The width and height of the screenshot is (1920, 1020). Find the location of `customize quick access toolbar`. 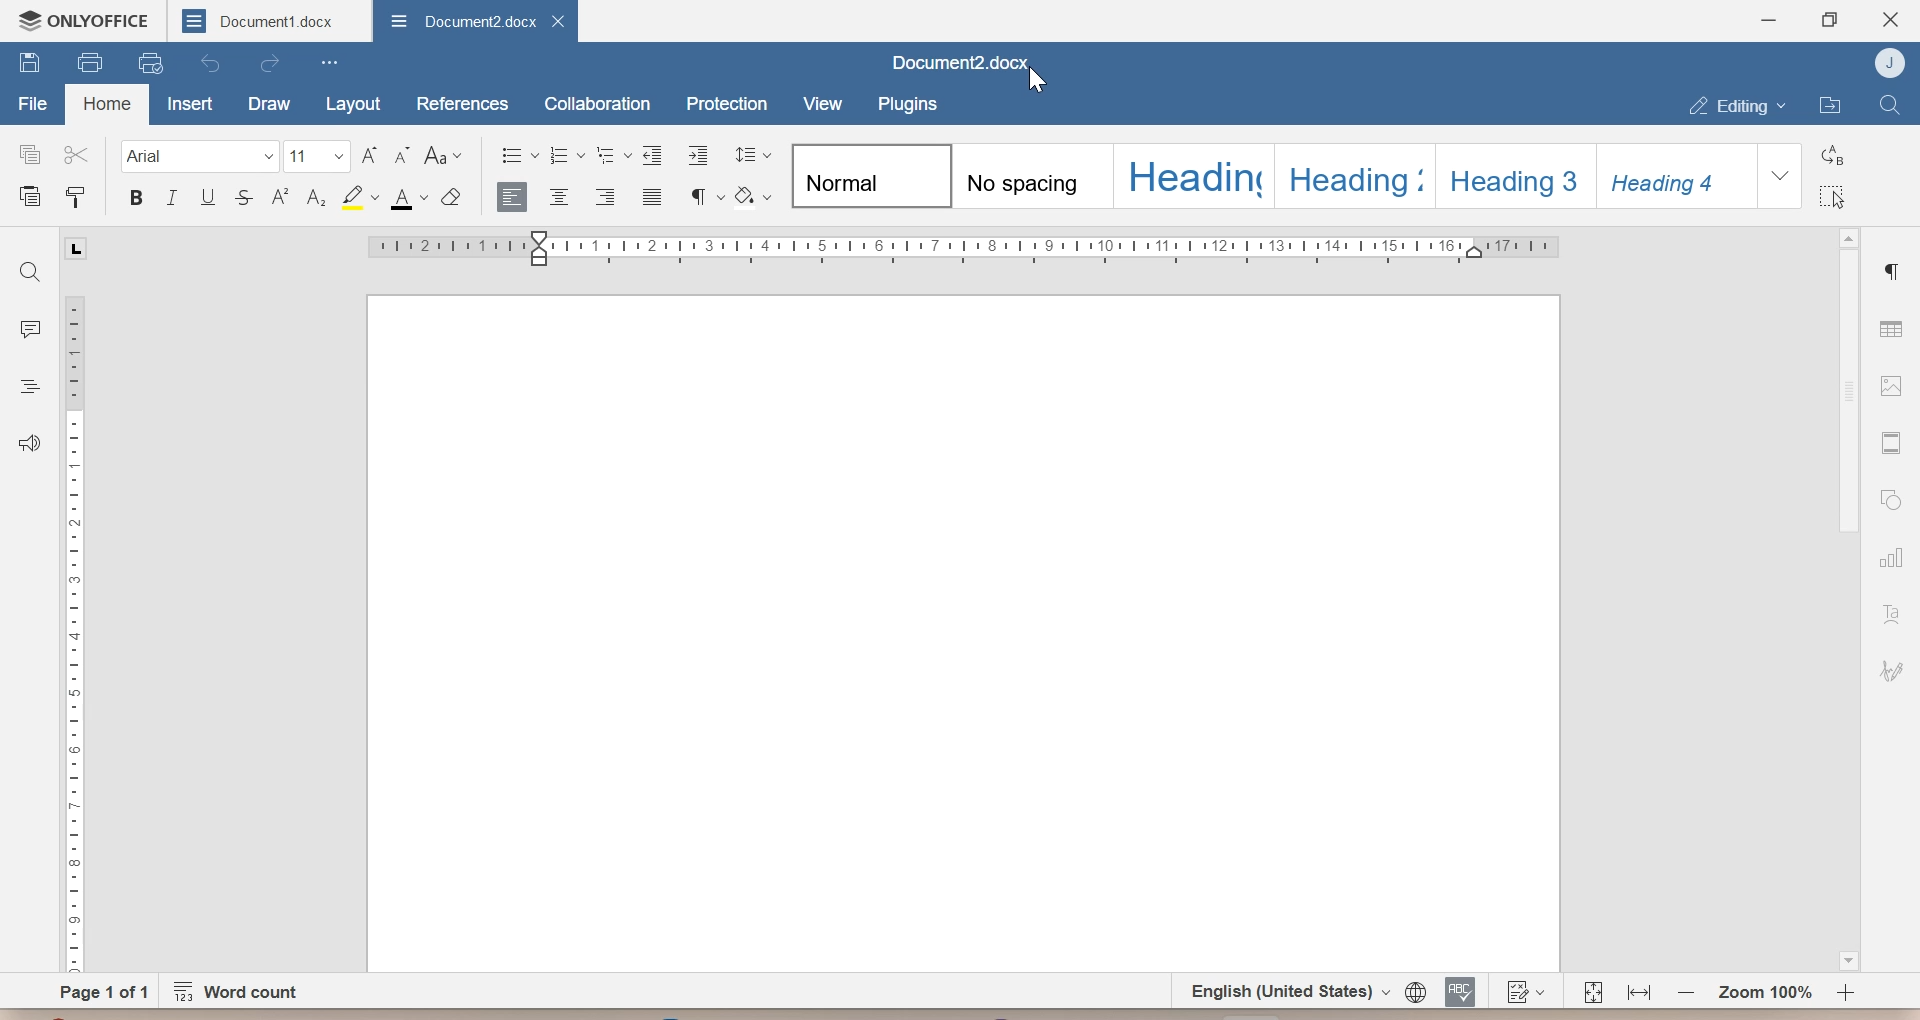

customize quick access toolbar is located at coordinates (329, 63).